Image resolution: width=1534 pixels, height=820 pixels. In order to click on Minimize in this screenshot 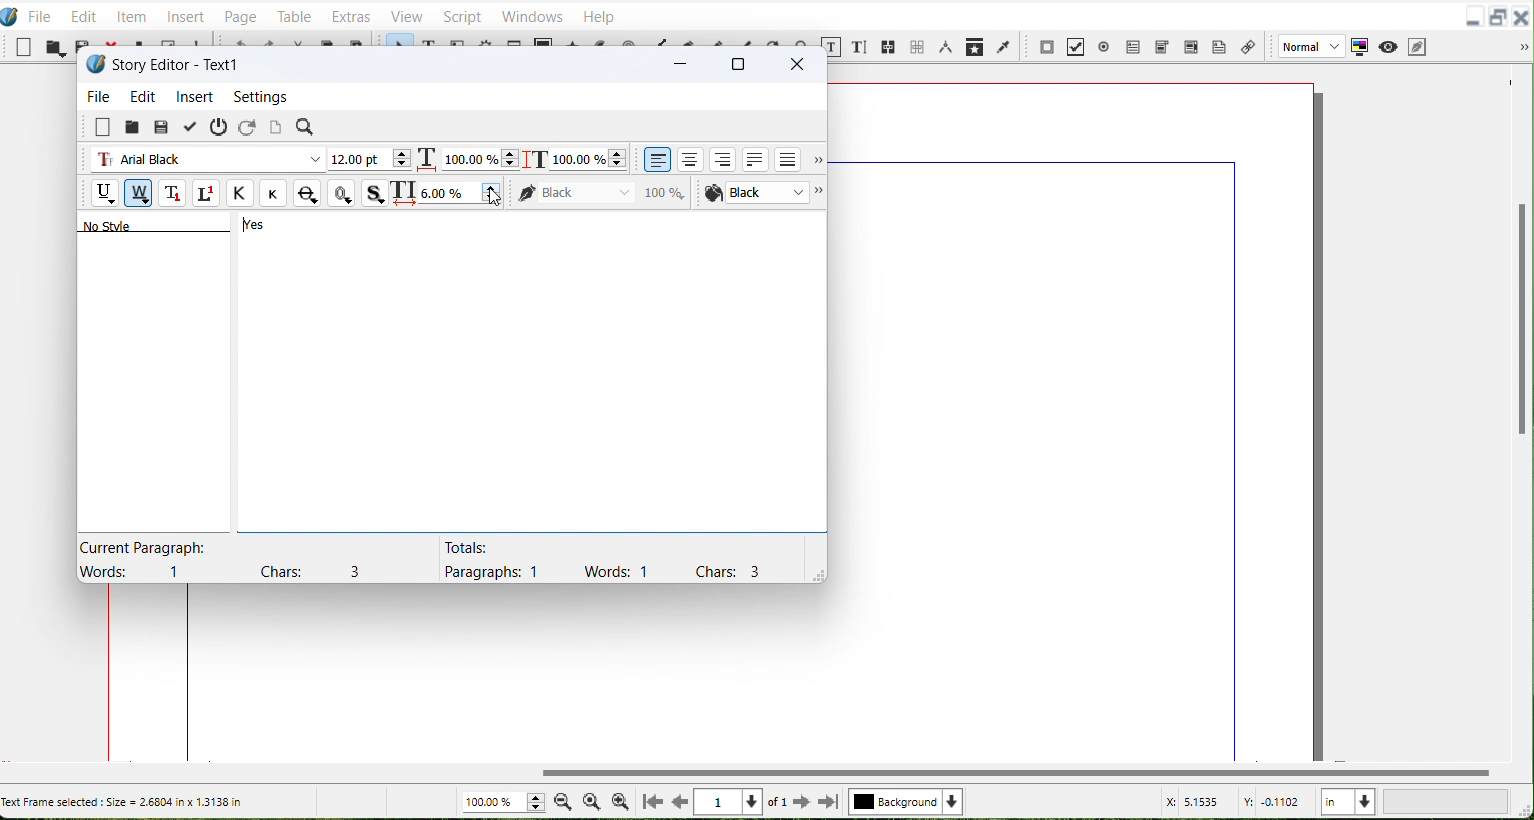, I will do `click(1473, 16)`.